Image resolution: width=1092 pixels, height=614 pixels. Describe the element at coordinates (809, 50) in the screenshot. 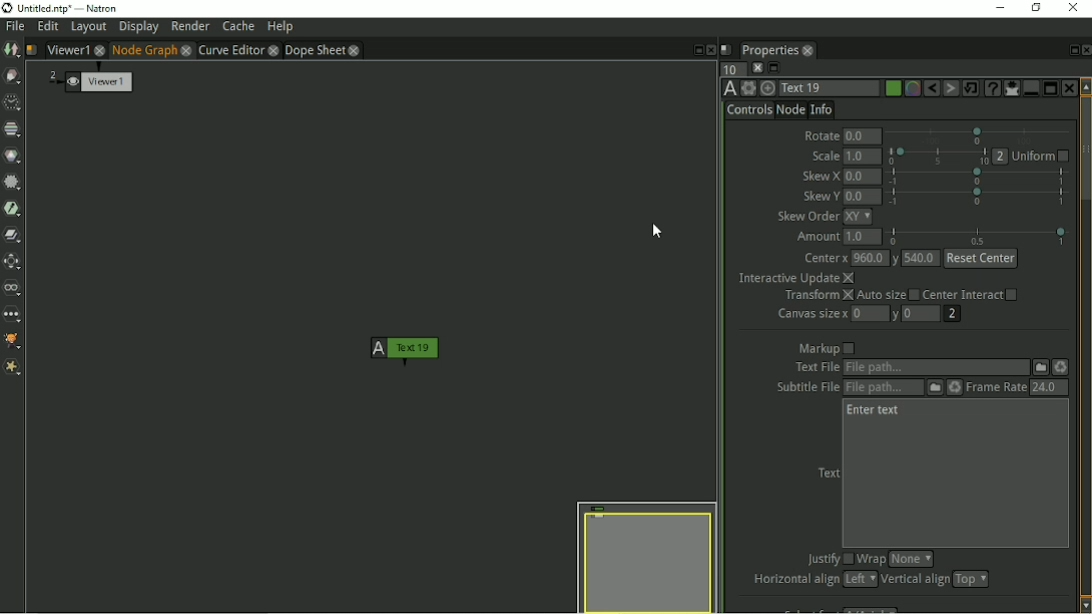

I see `close` at that location.